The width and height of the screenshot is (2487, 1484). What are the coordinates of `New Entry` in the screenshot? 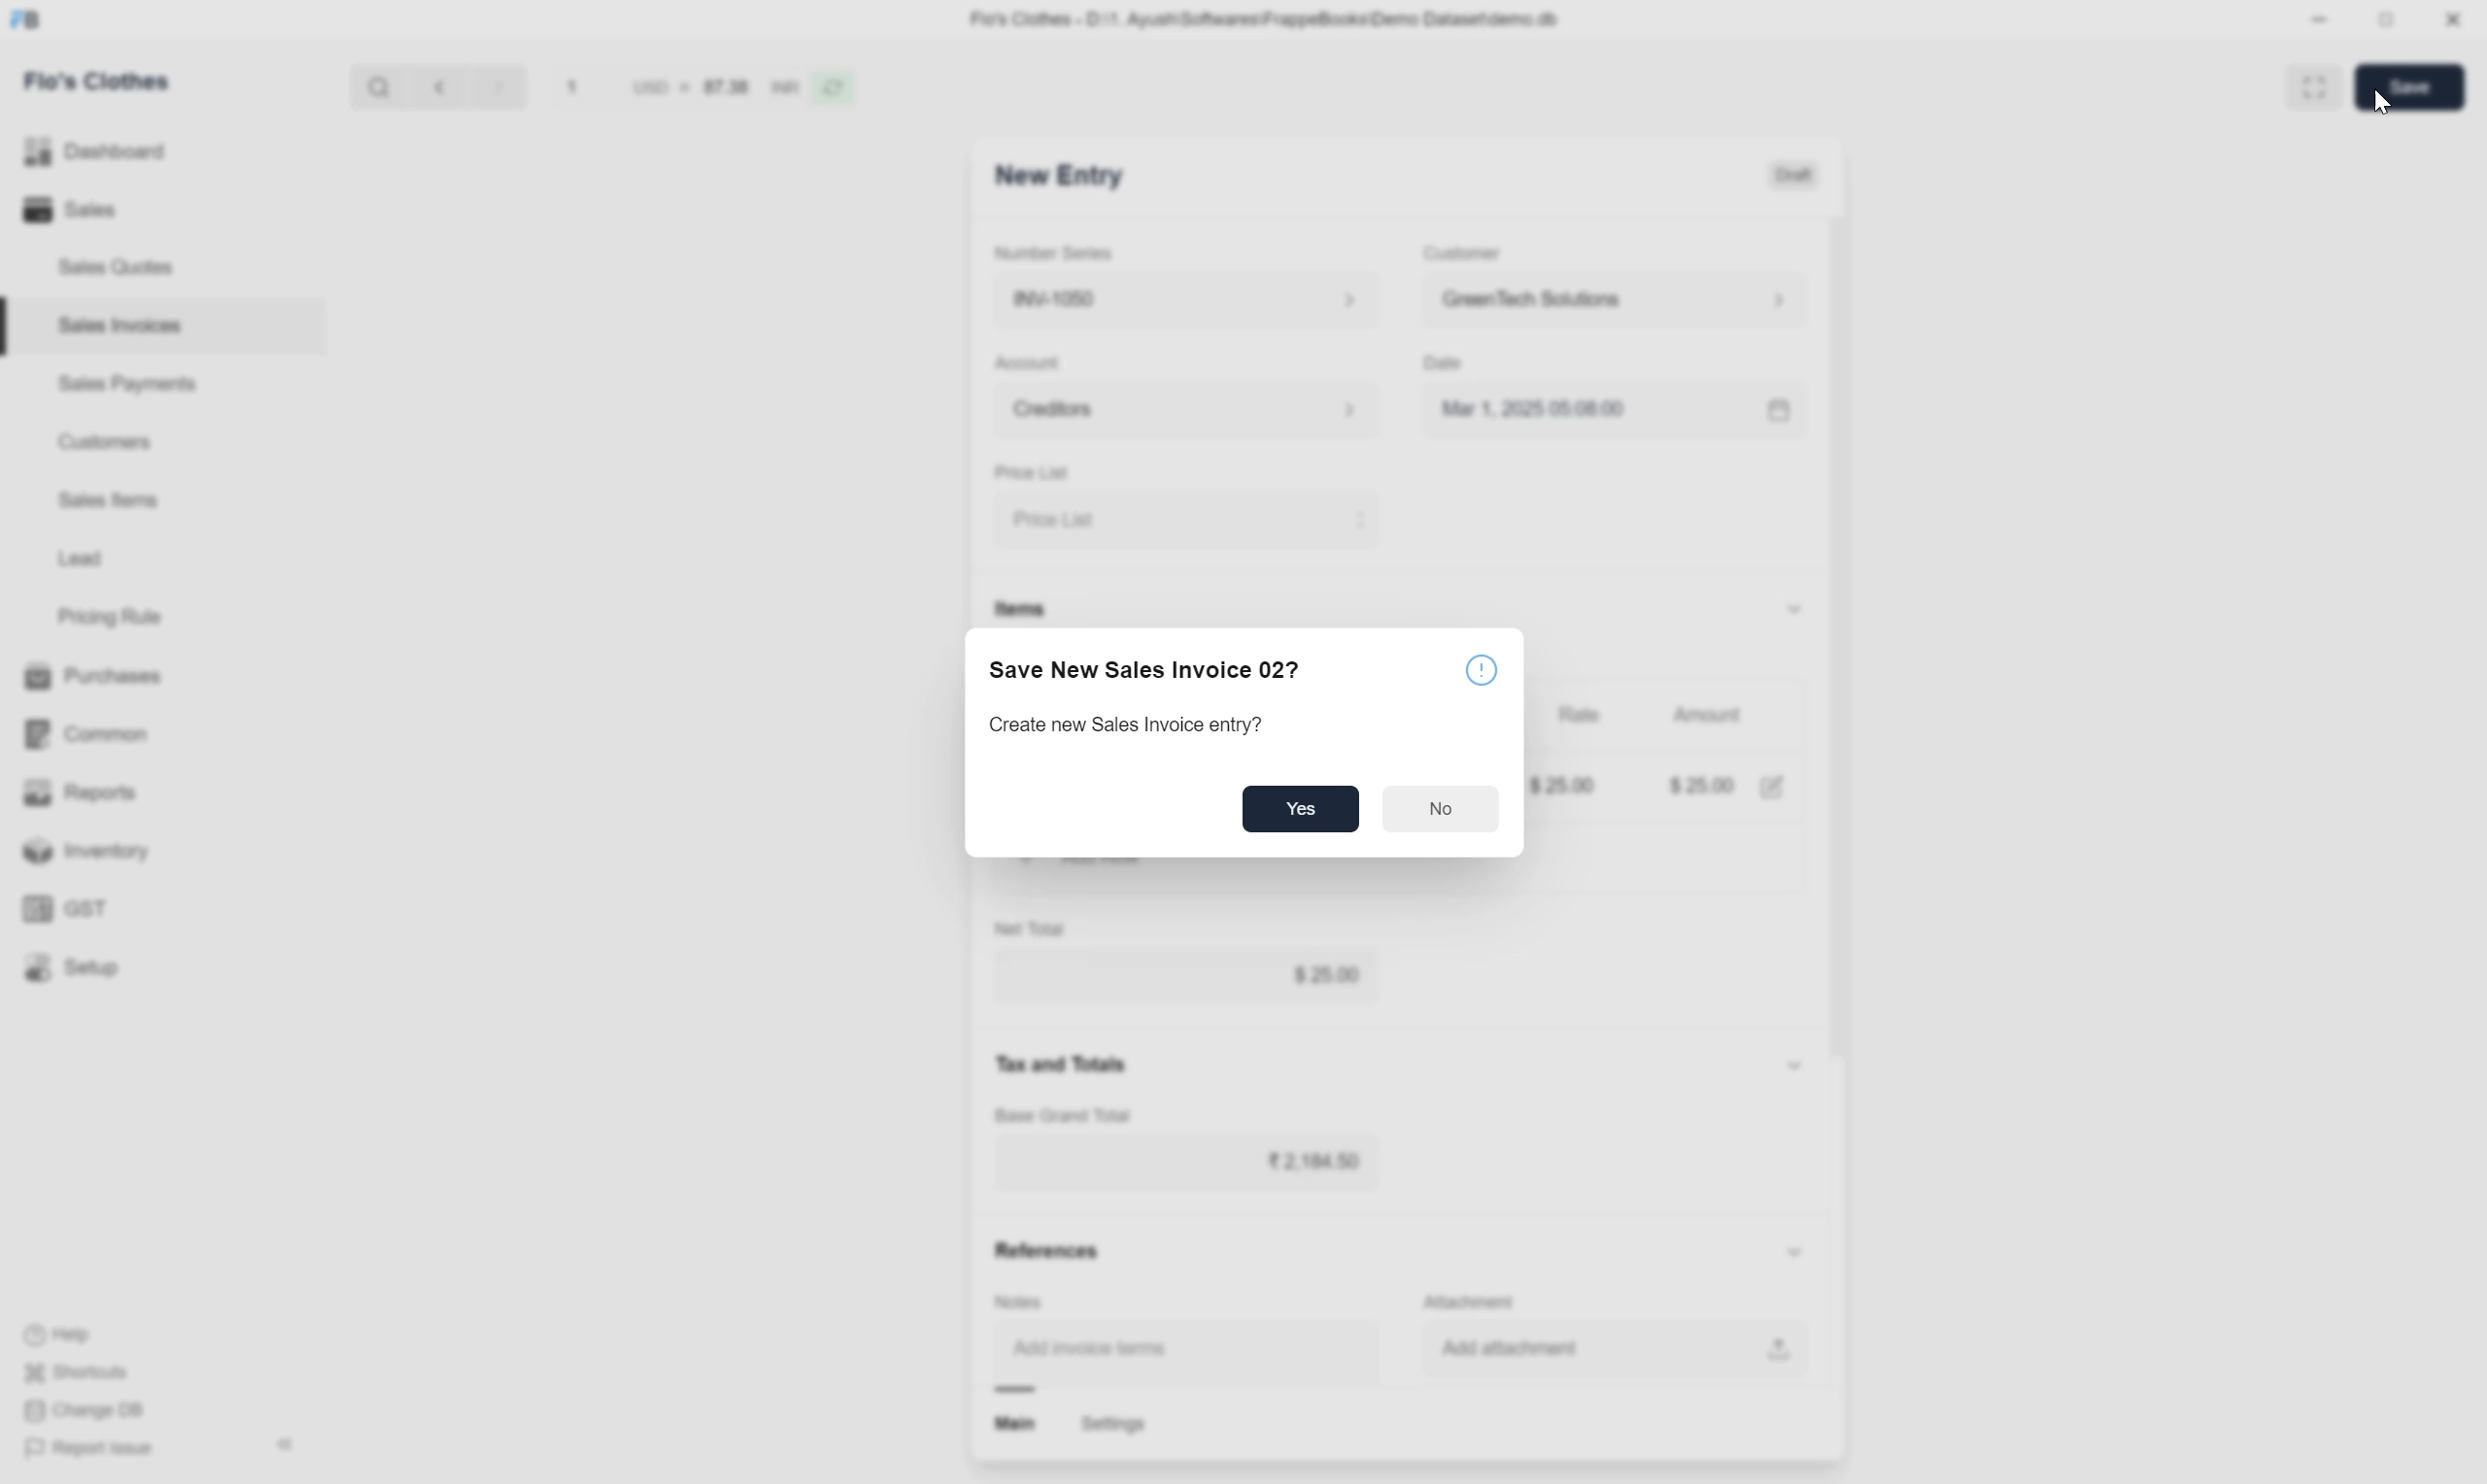 It's located at (1075, 177).